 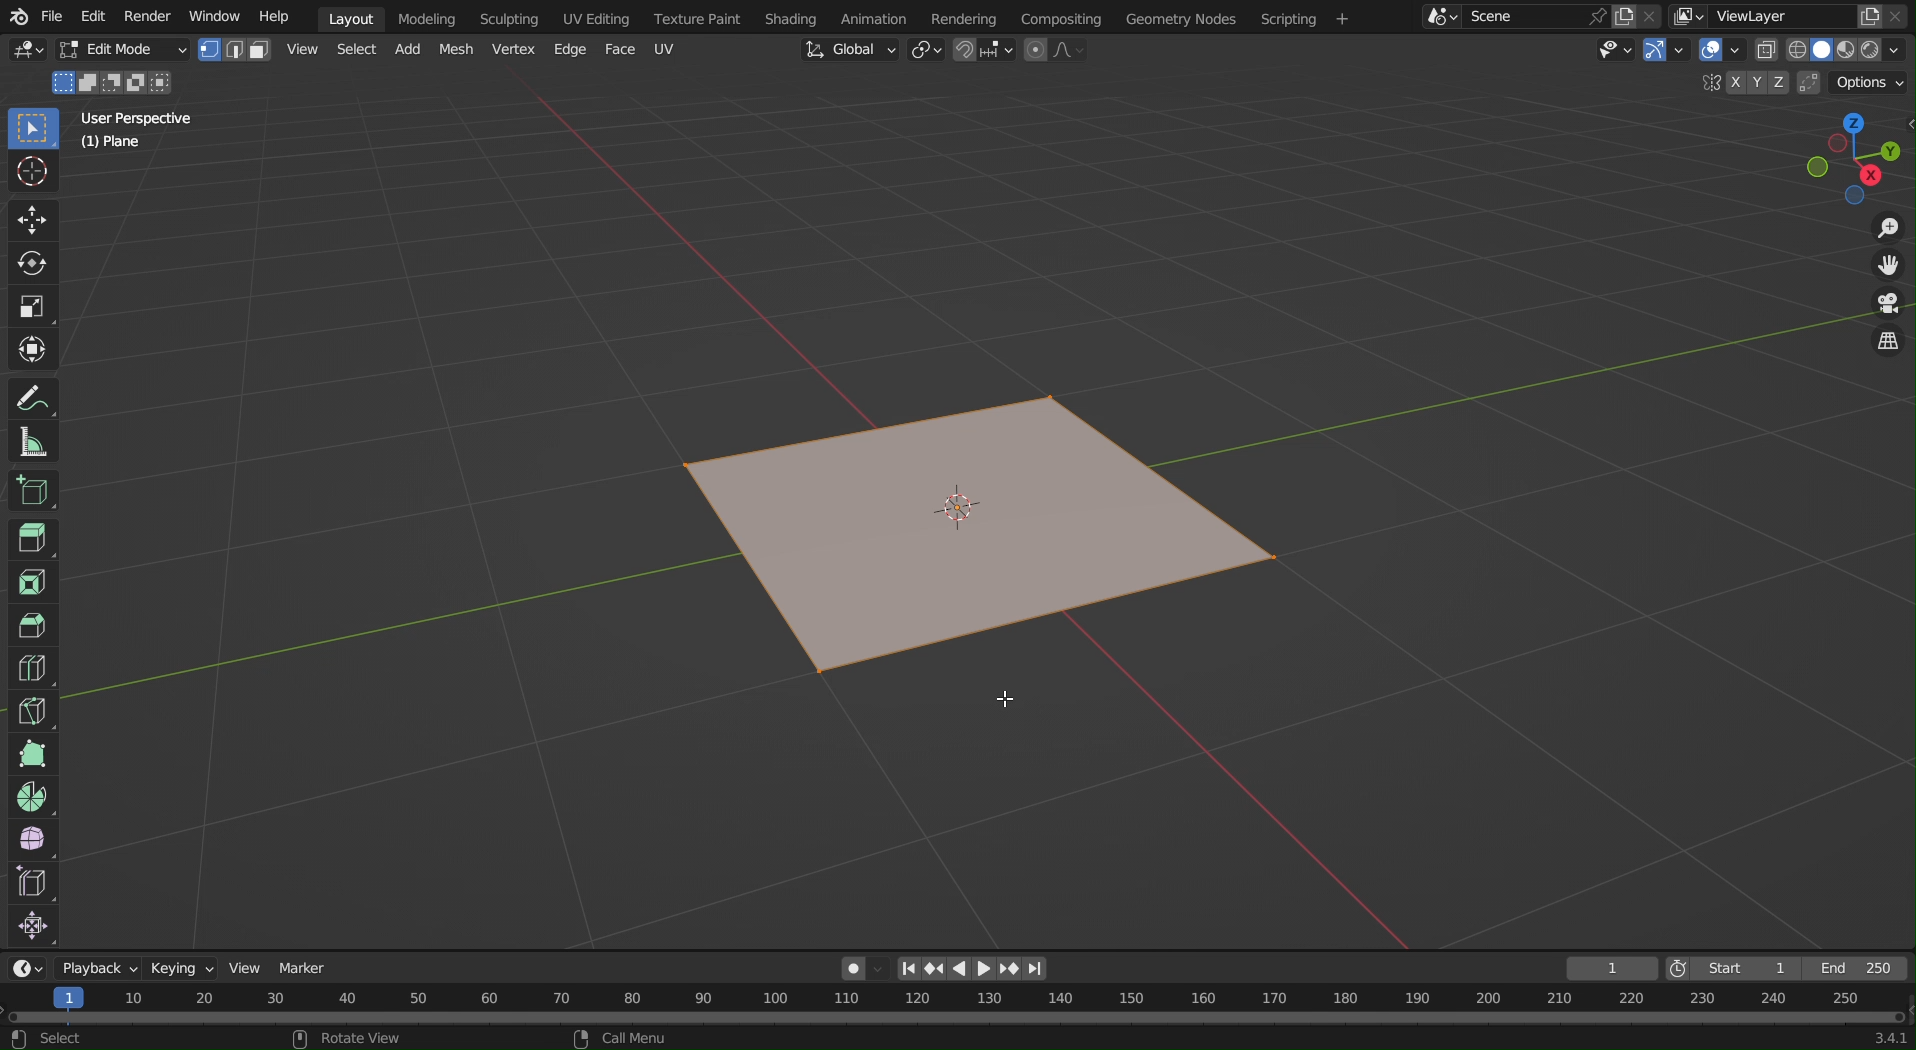 What do you see at coordinates (49, 1035) in the screenshot?
I see `Select` at bounding box center [49, 1035].